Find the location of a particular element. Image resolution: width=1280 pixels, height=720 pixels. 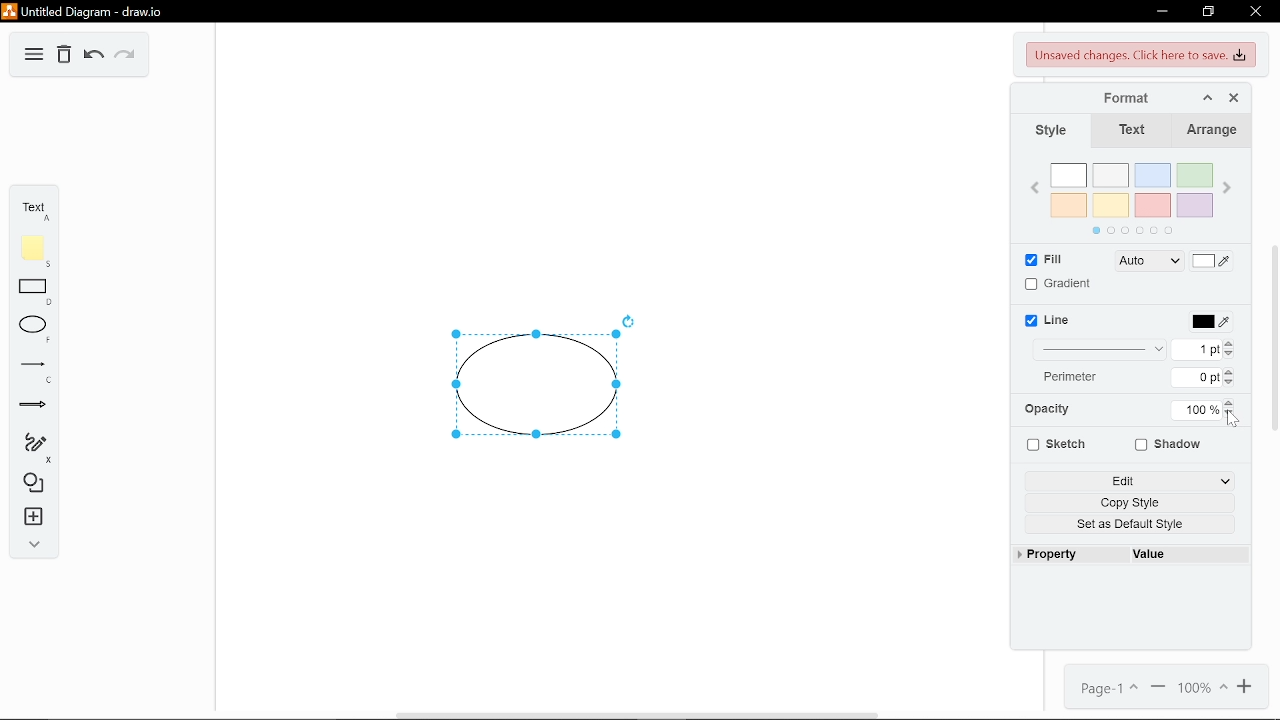

Fill type is located at coordinates (1150, 261).